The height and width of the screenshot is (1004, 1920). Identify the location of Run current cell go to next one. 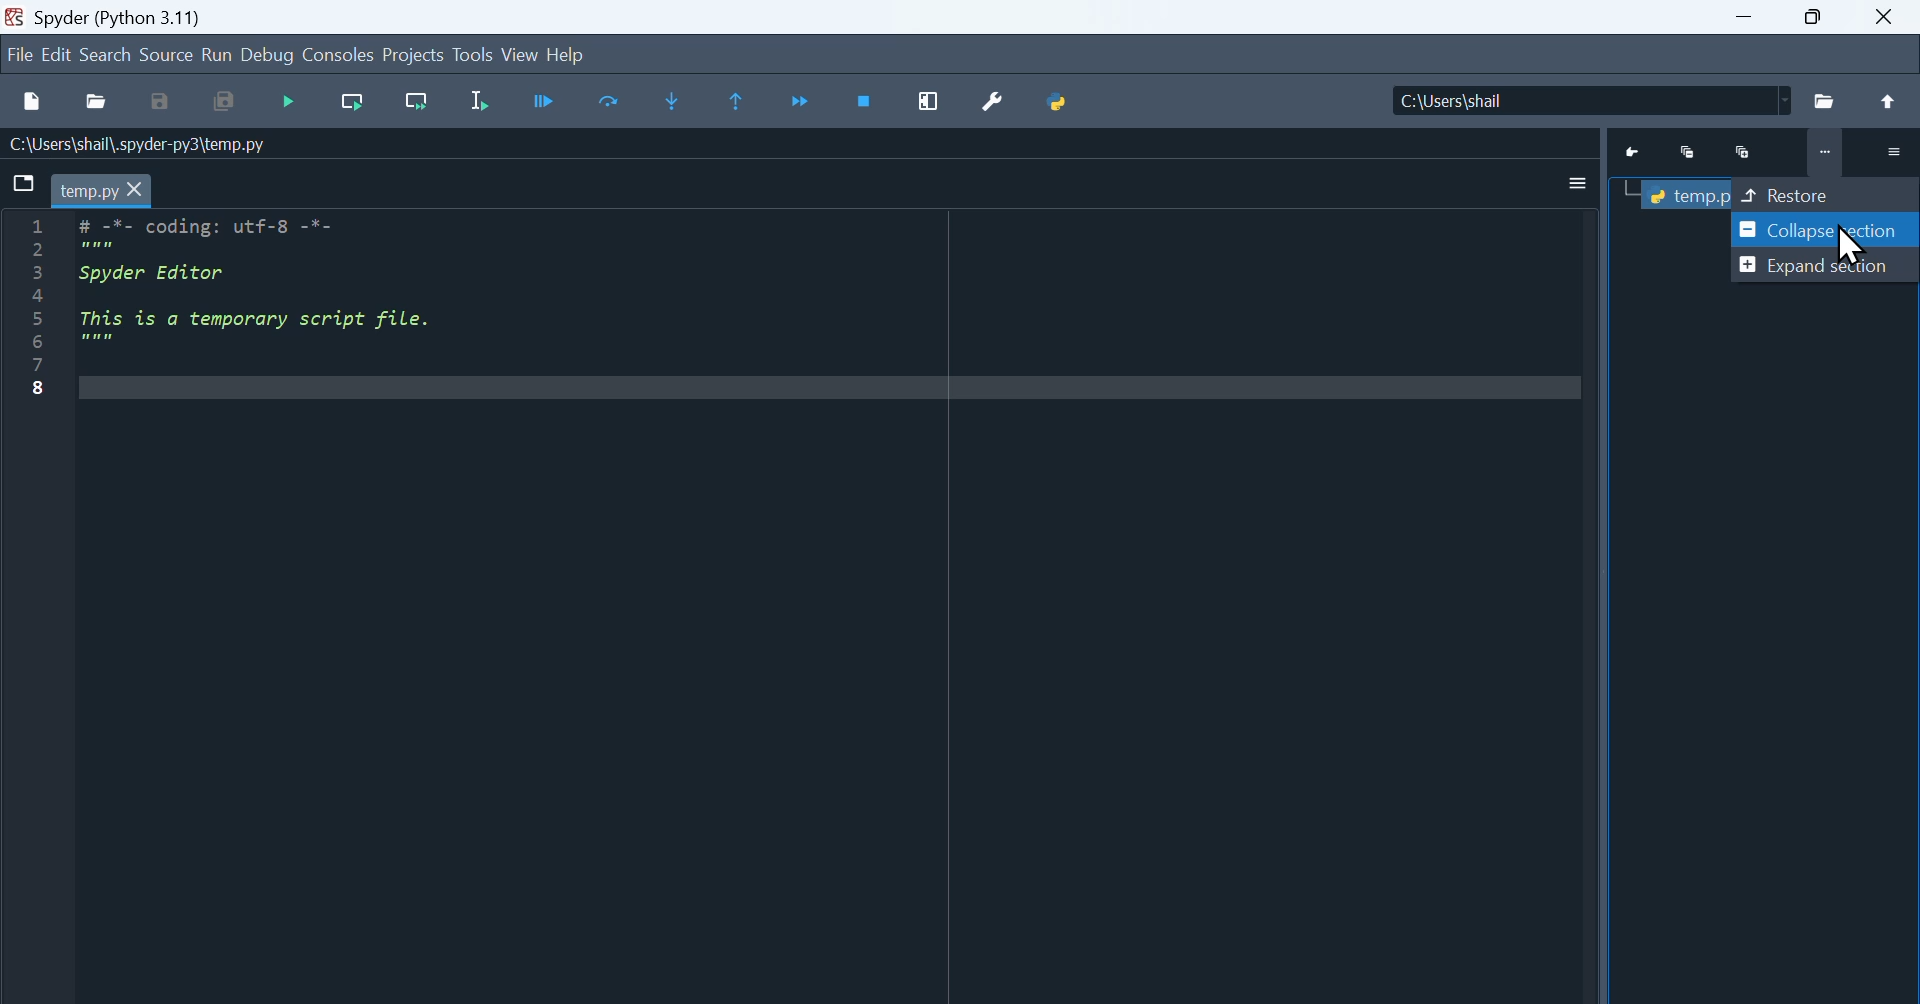
(417, 103).